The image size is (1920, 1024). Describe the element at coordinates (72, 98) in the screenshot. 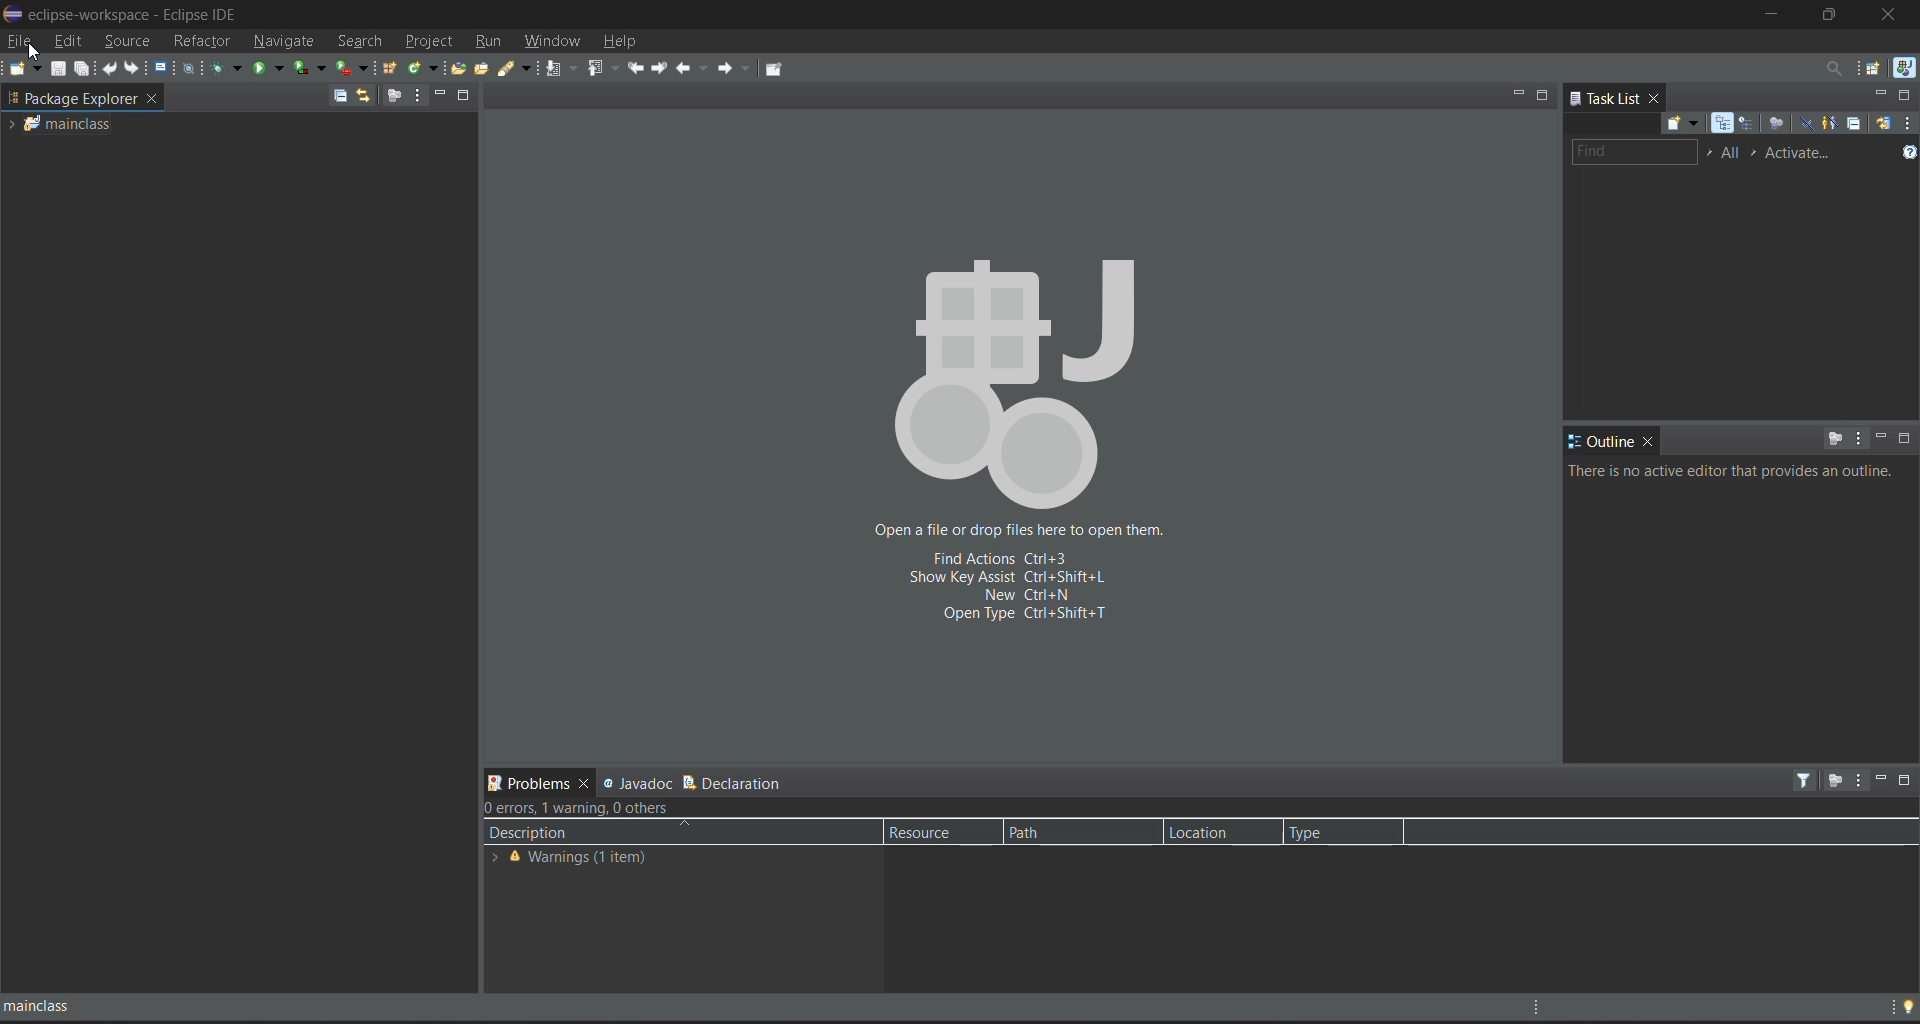

I see `workspace` at that location.